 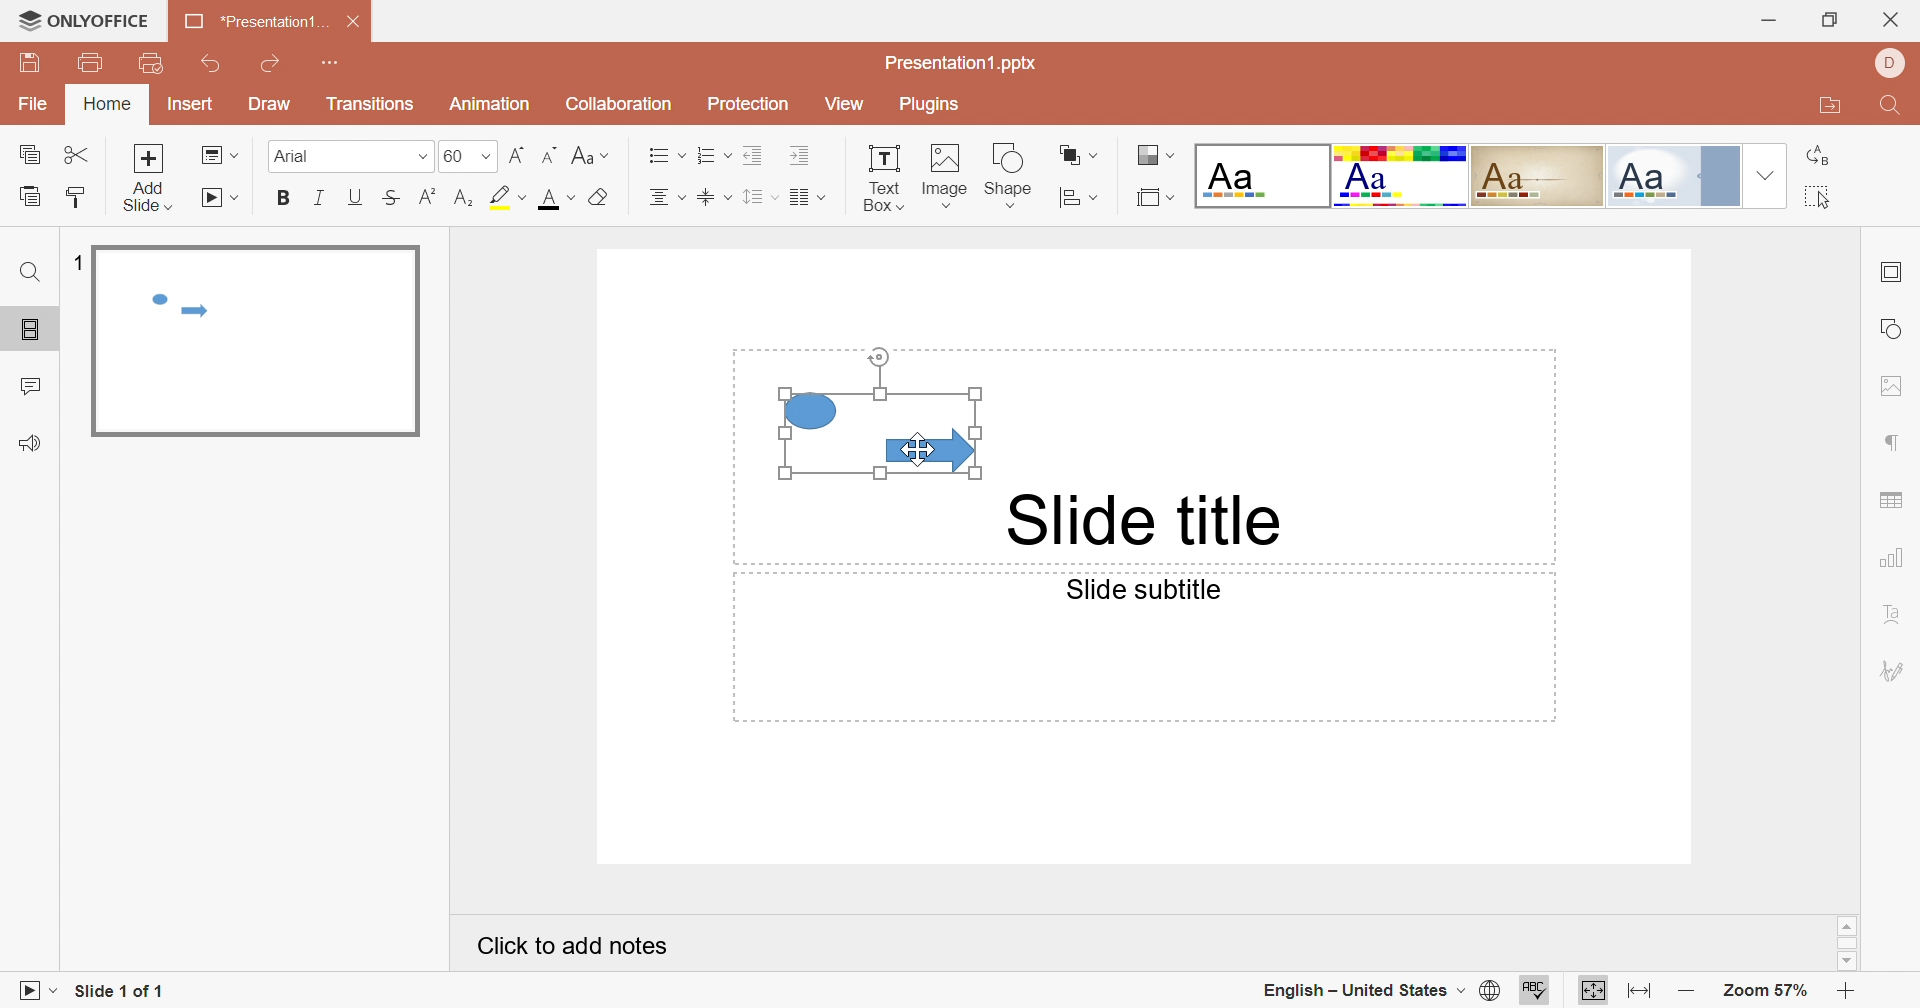 What do you see at coordinates (1894, 274) in the screenshot?
I see `slide settings` at bounding box center [1894, 274].